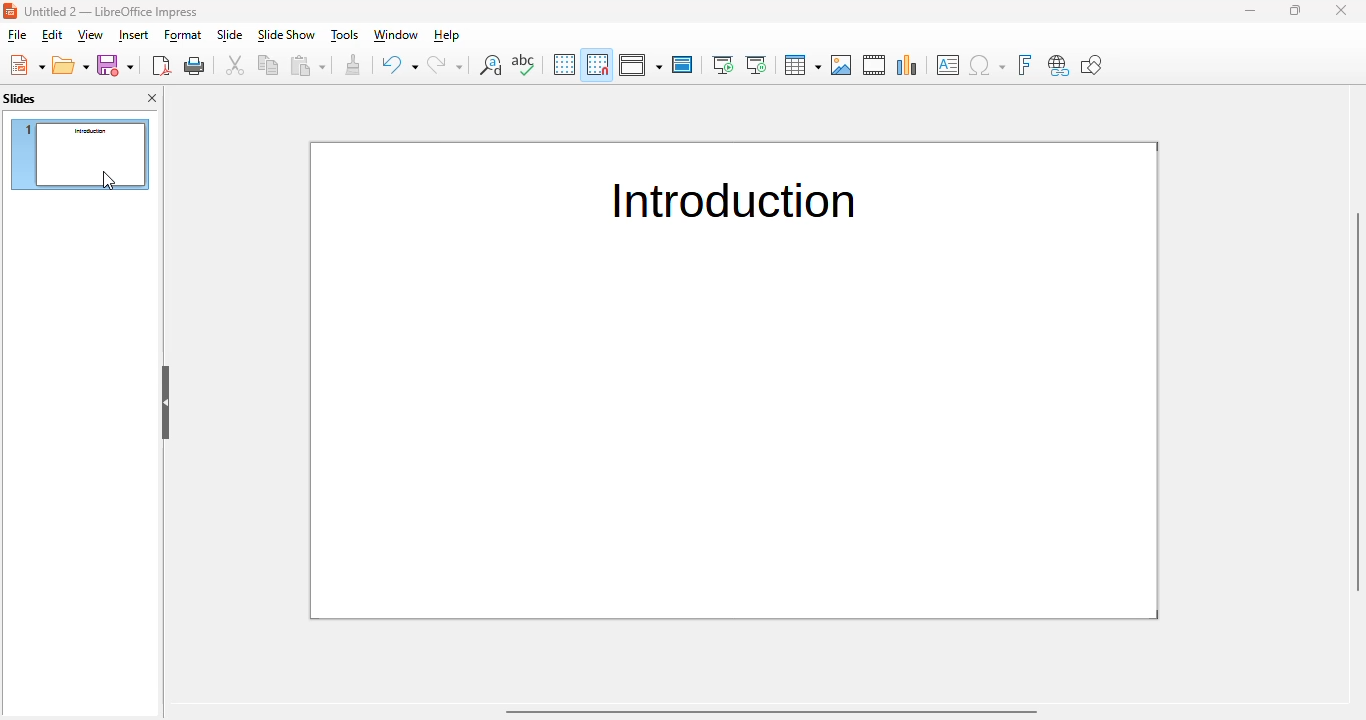 This screenshot has width=1366, height=720. What do you see at coordinates (230, 34) in the screenshot?
I see `slide` at bounding box center [230, 34].